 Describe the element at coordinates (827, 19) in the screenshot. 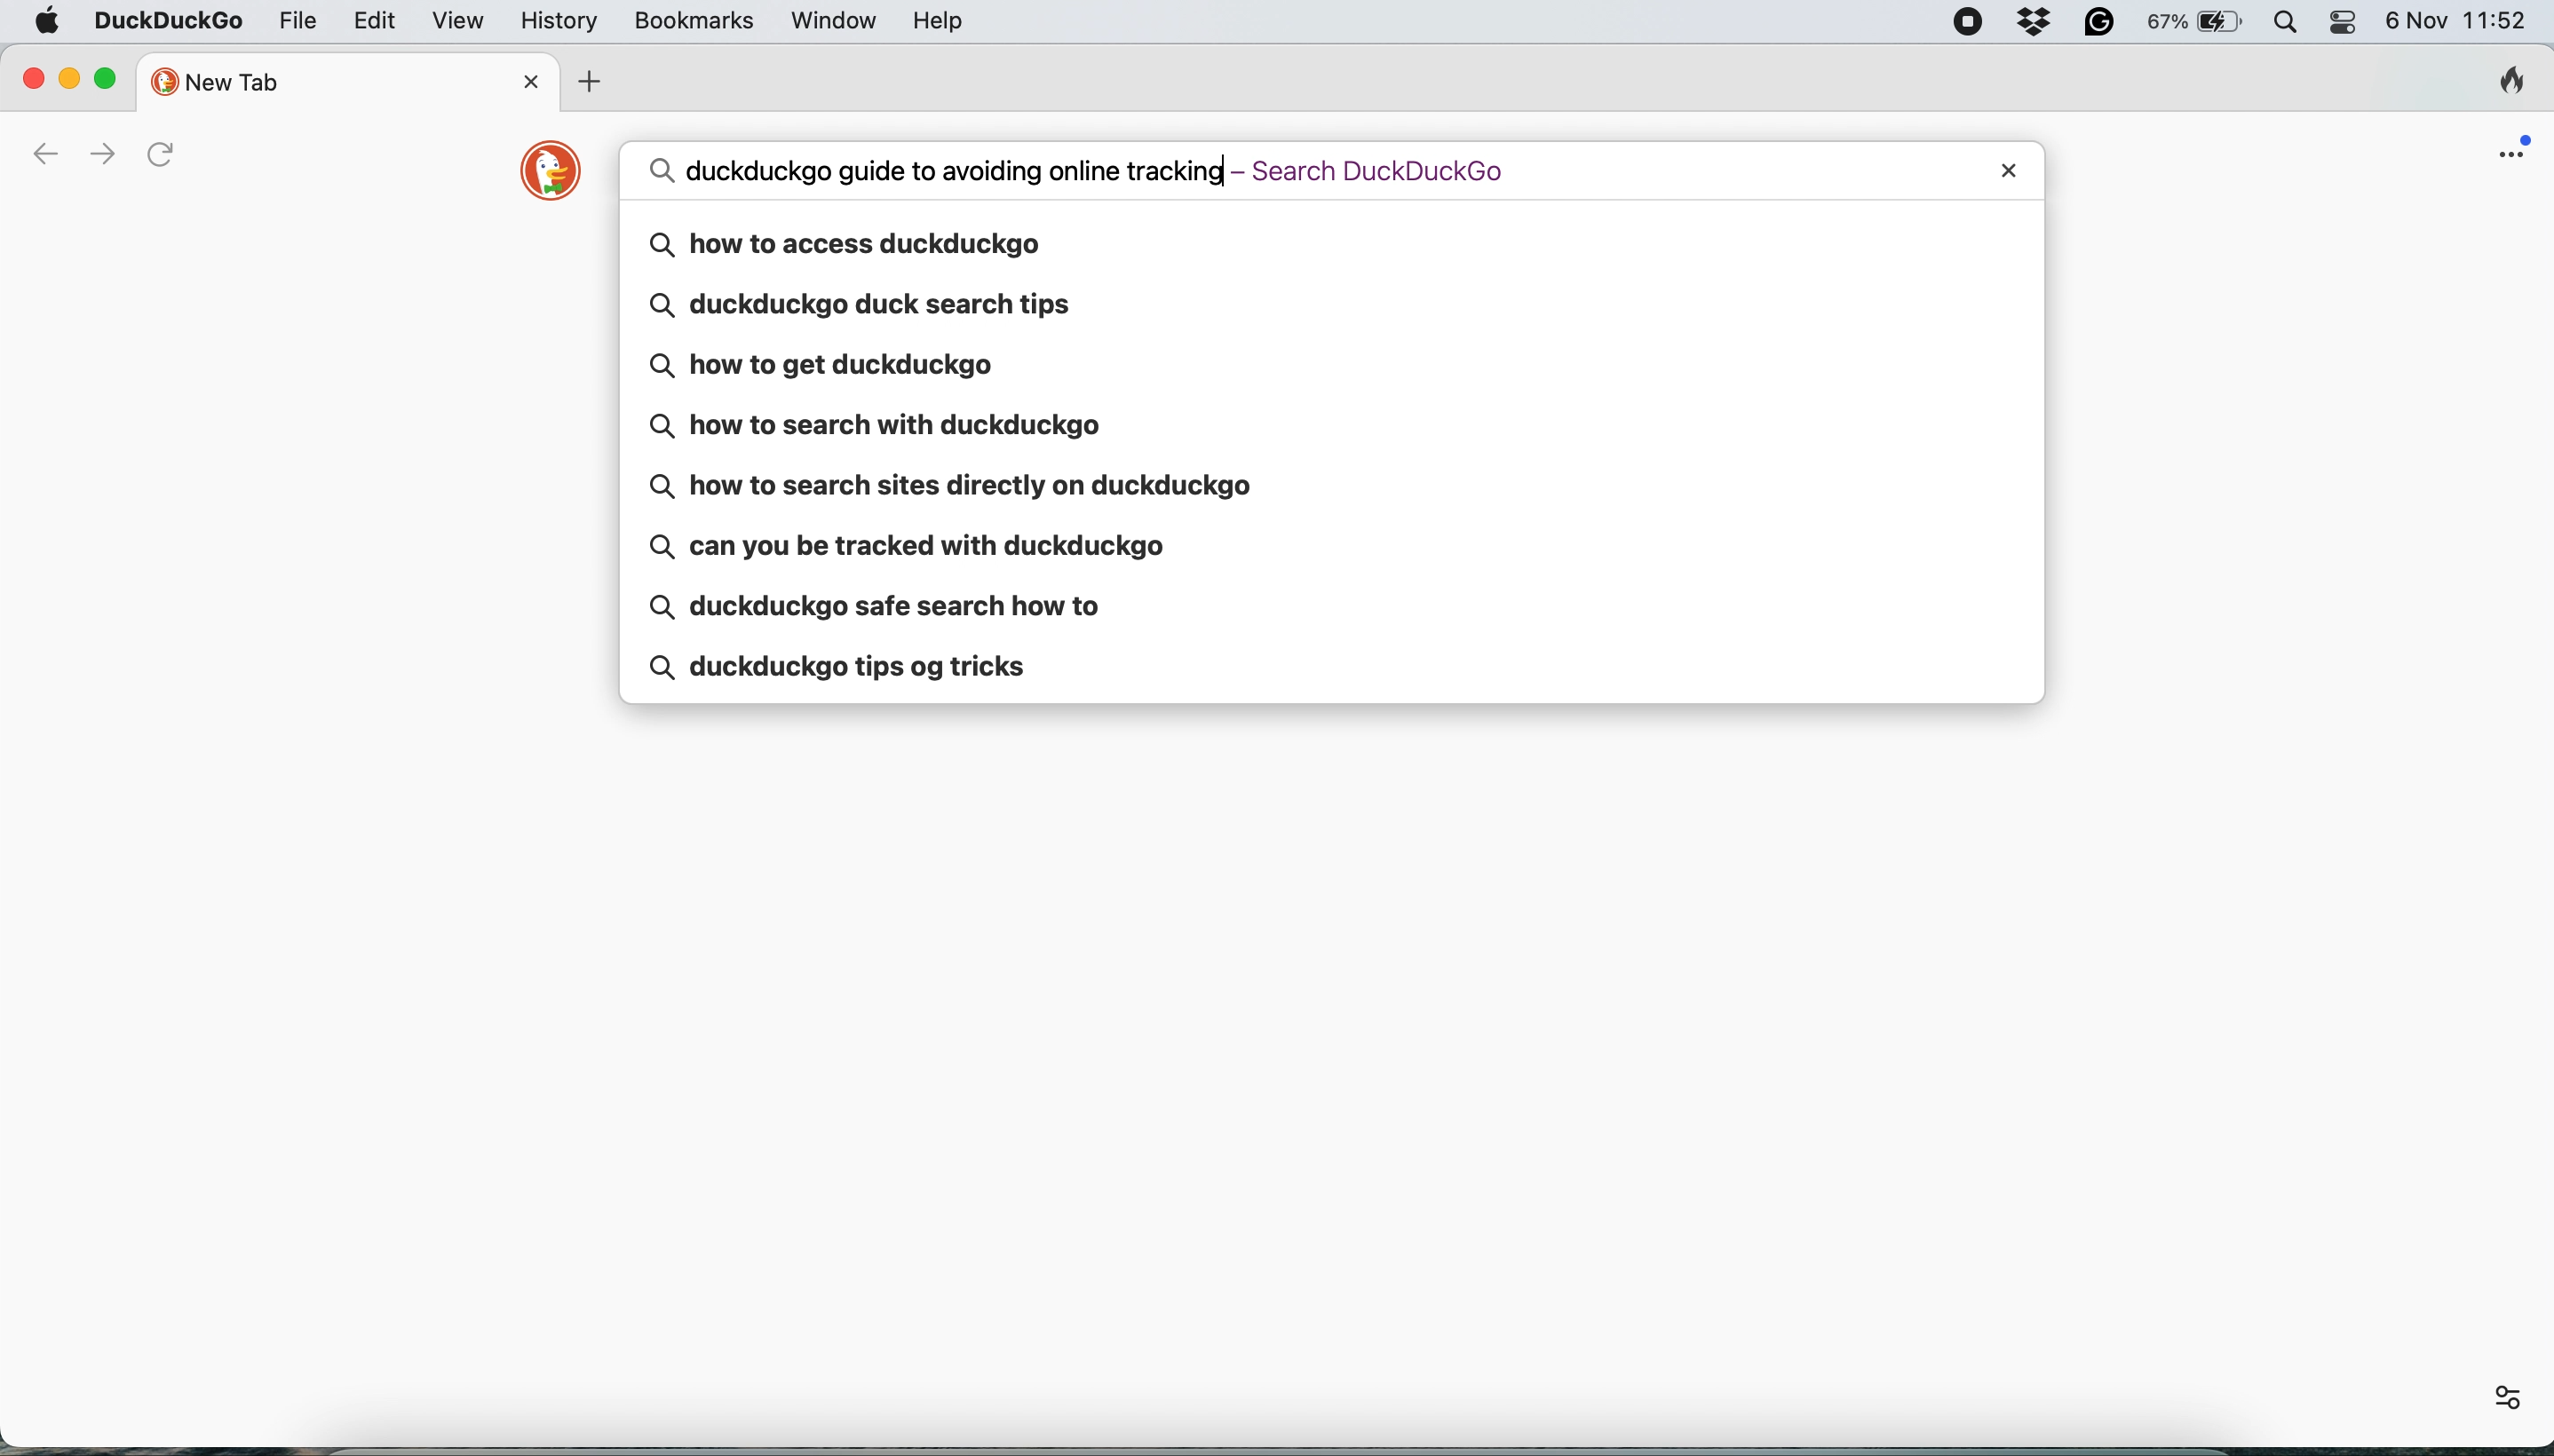

I see `window` at that location.